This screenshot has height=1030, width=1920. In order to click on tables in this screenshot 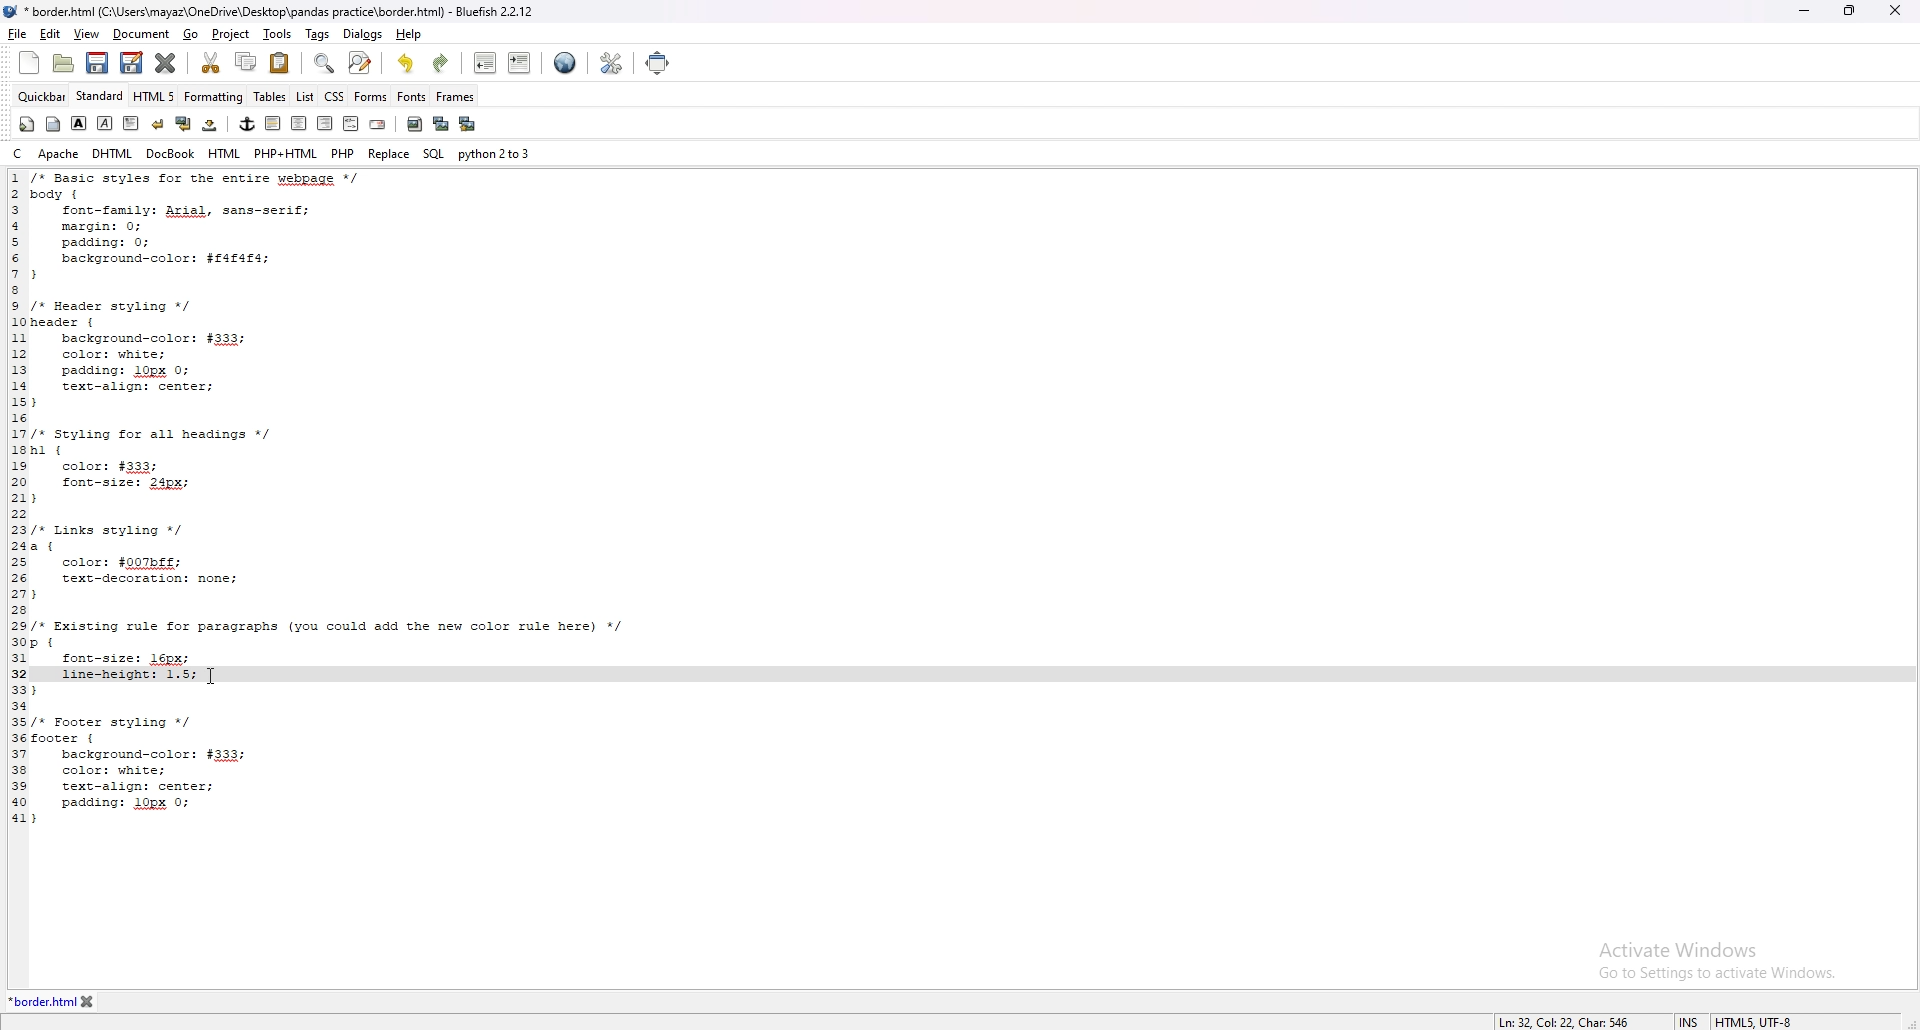, I will do `click(270, 96)`.